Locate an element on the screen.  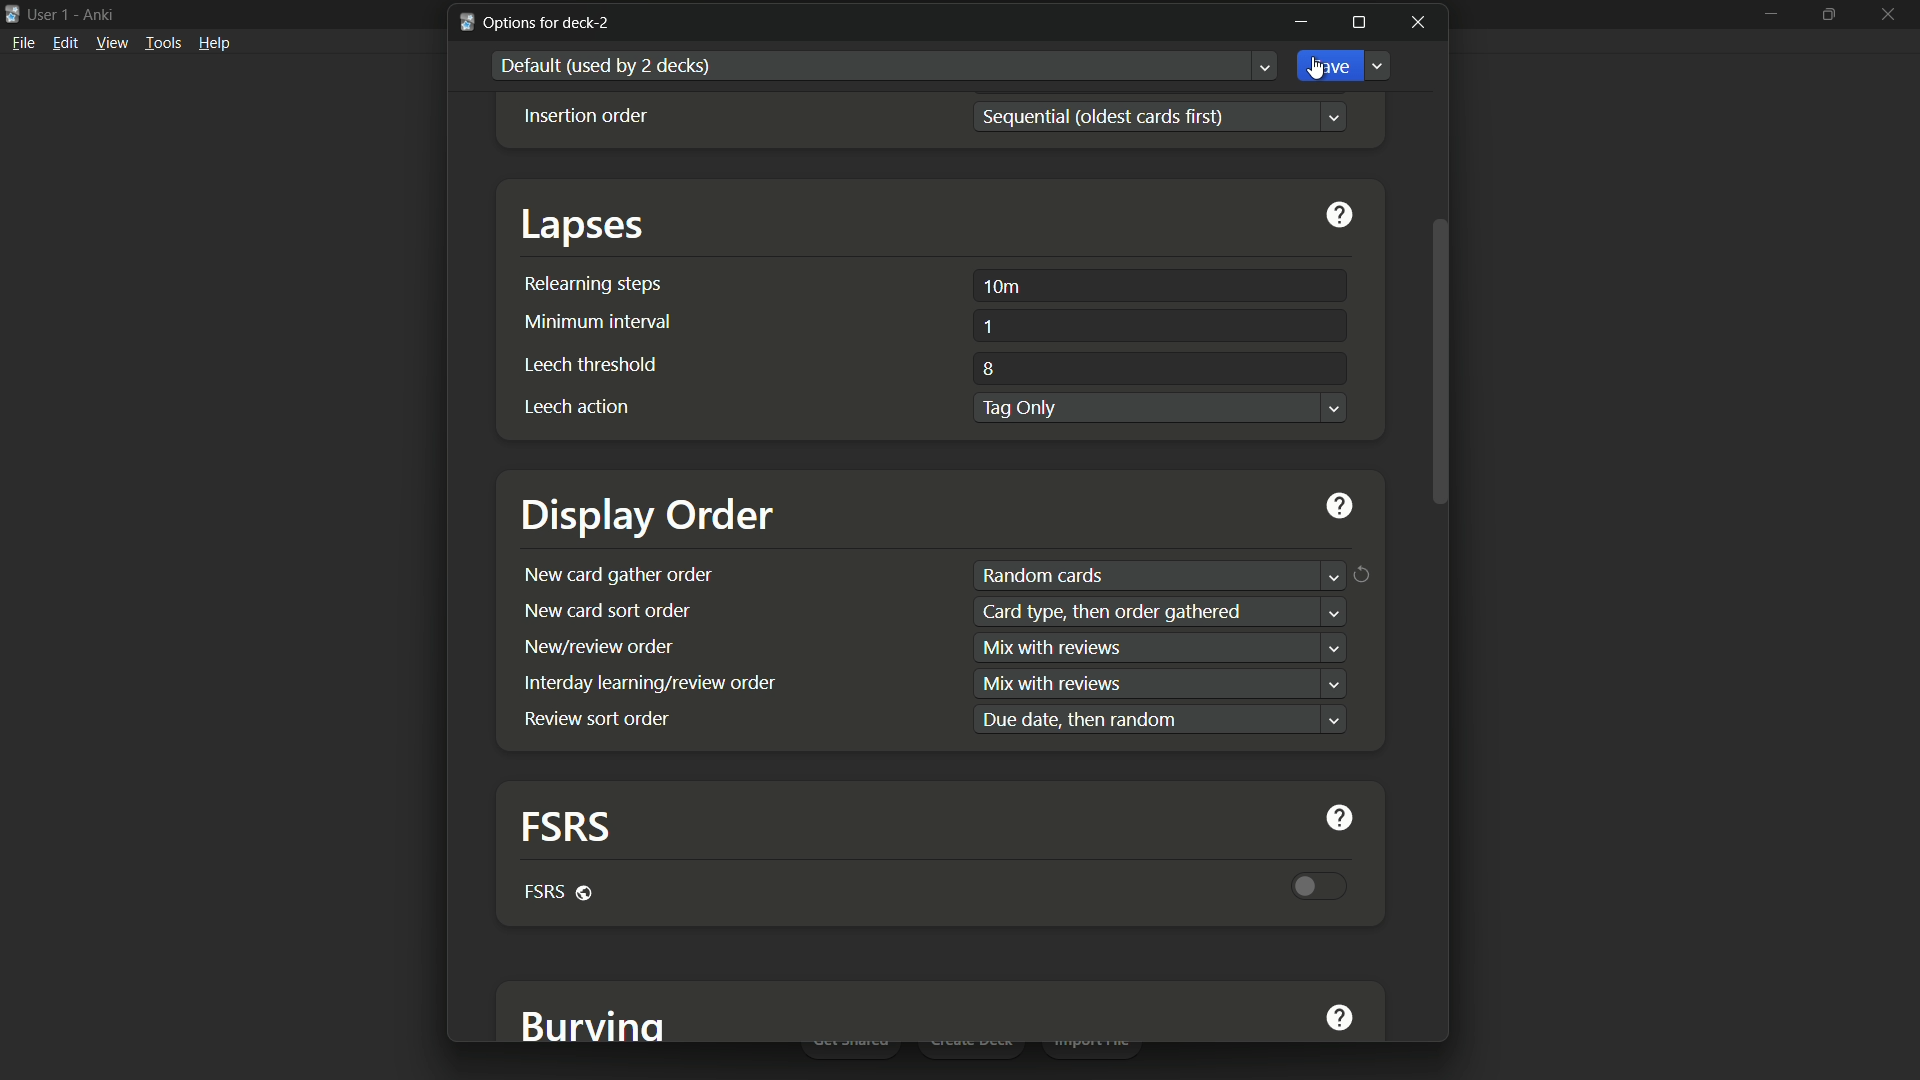
1 is located at coordinates (989, 327).